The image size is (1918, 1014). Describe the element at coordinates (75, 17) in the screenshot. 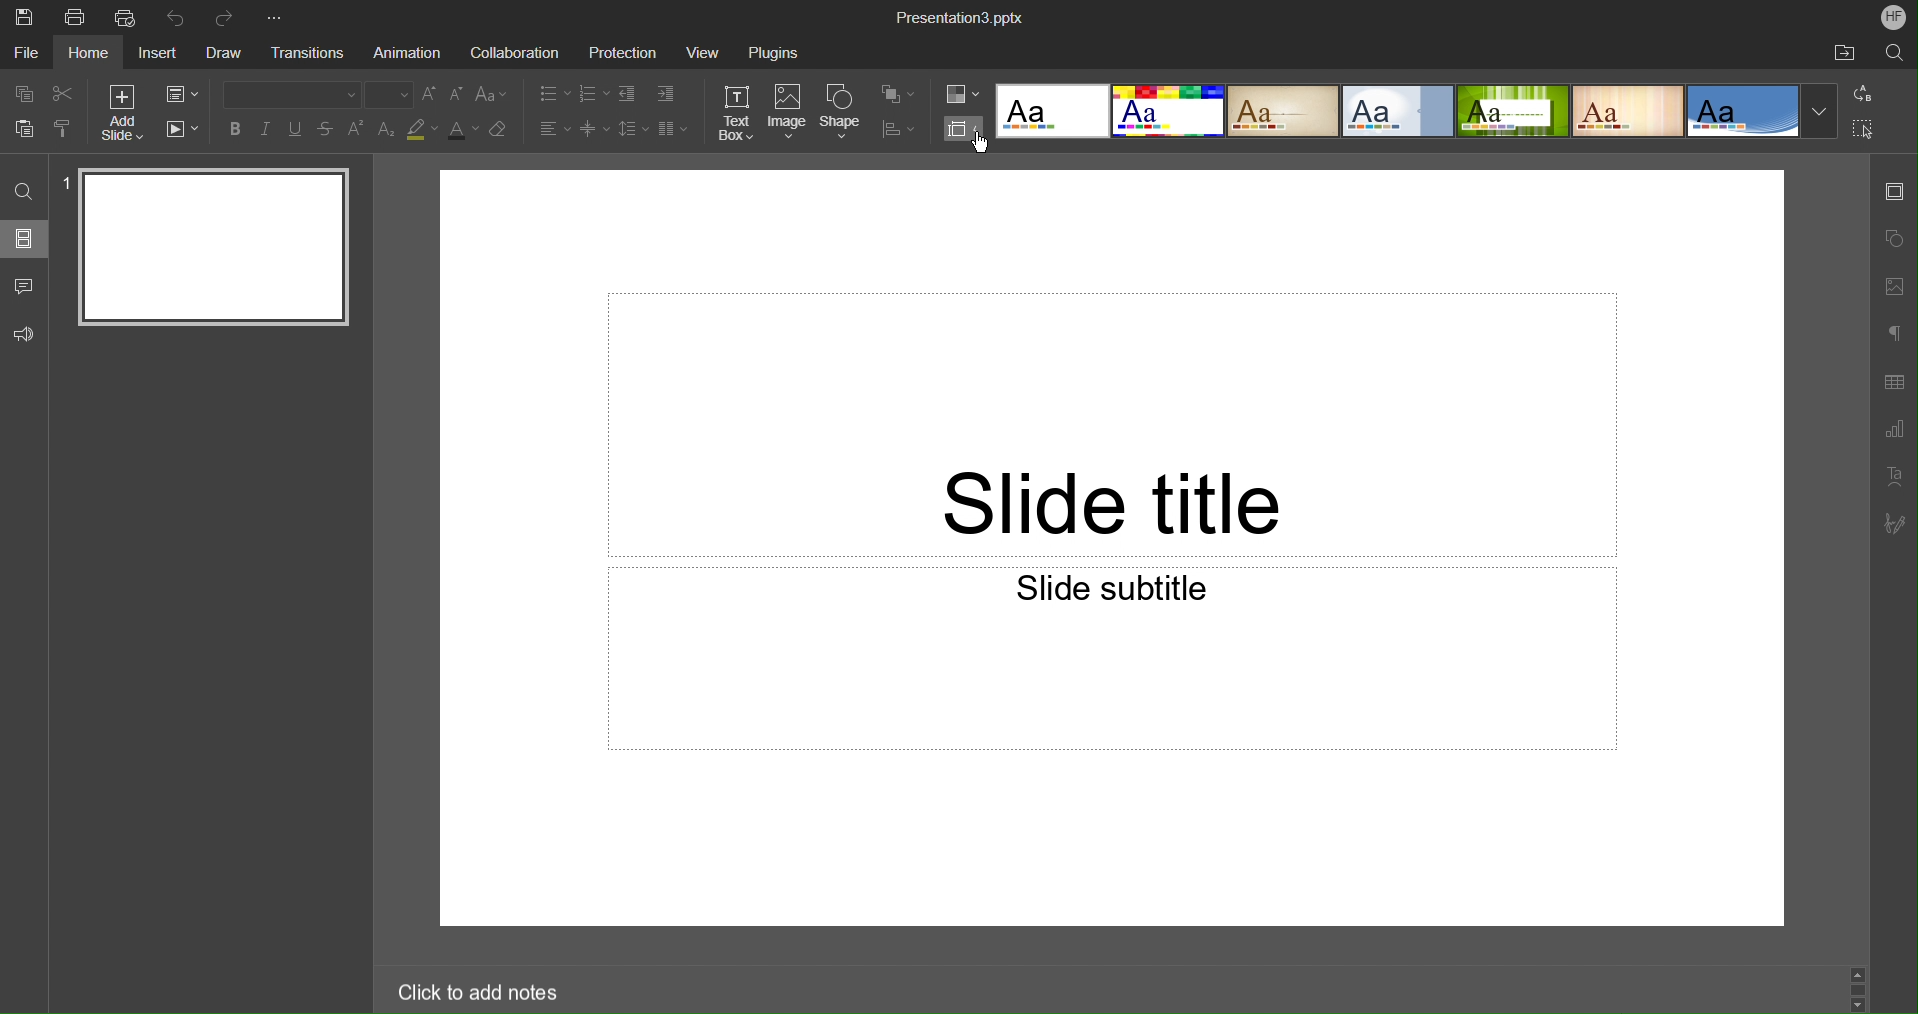

I see `Print` at that location.